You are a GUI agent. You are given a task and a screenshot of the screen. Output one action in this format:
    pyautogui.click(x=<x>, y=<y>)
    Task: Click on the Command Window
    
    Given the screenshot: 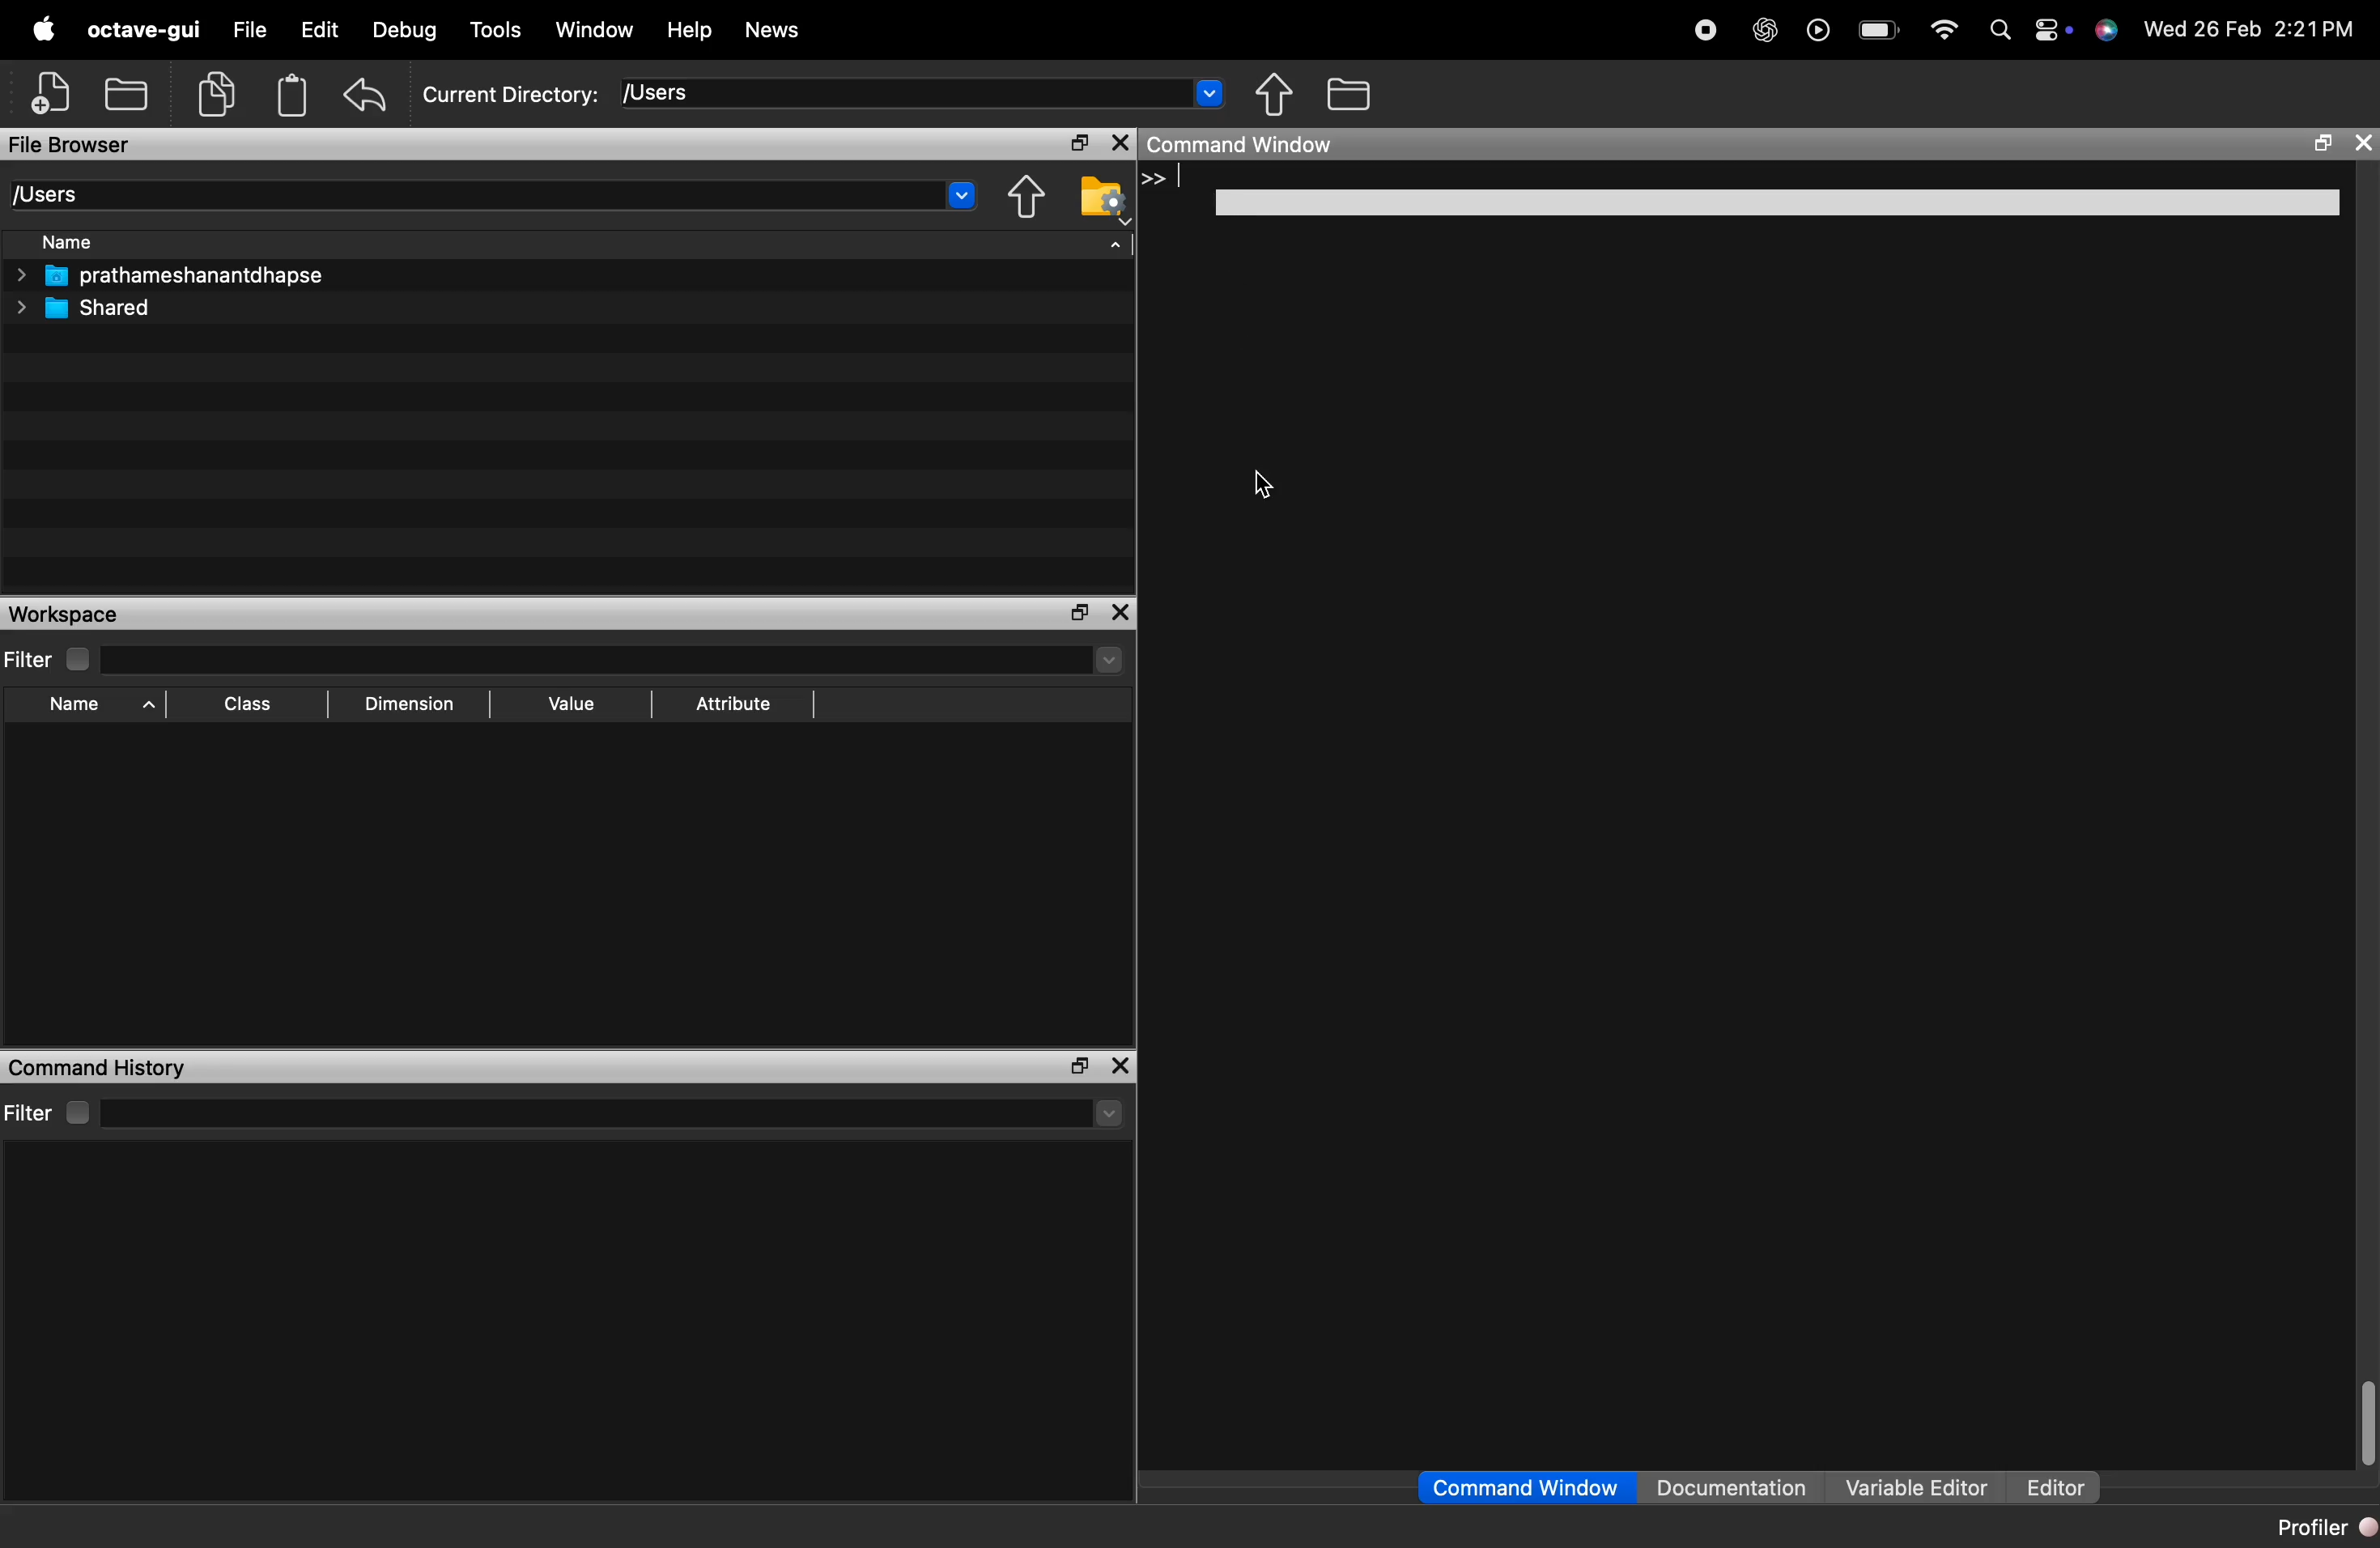 What is the action you would take?
    pyautogui.click(x=1241, y=142)
    